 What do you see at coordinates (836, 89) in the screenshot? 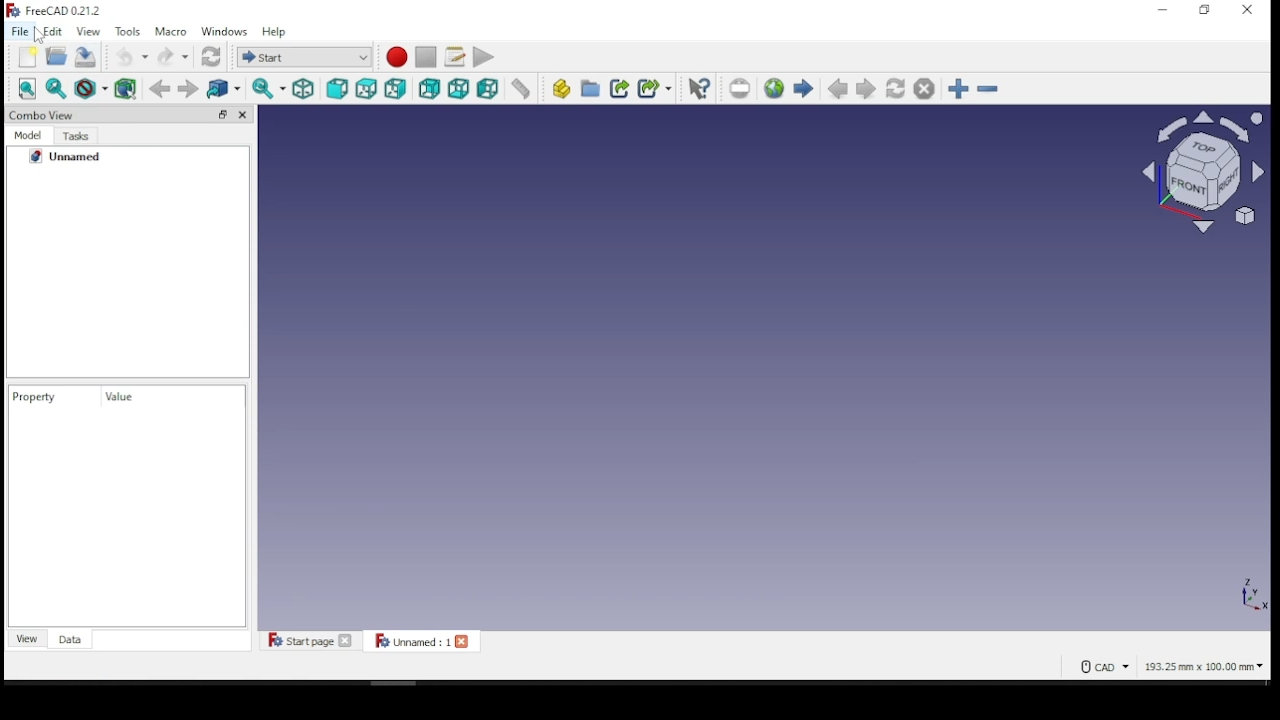
I see `previous page` at bounding box center [836, 89].